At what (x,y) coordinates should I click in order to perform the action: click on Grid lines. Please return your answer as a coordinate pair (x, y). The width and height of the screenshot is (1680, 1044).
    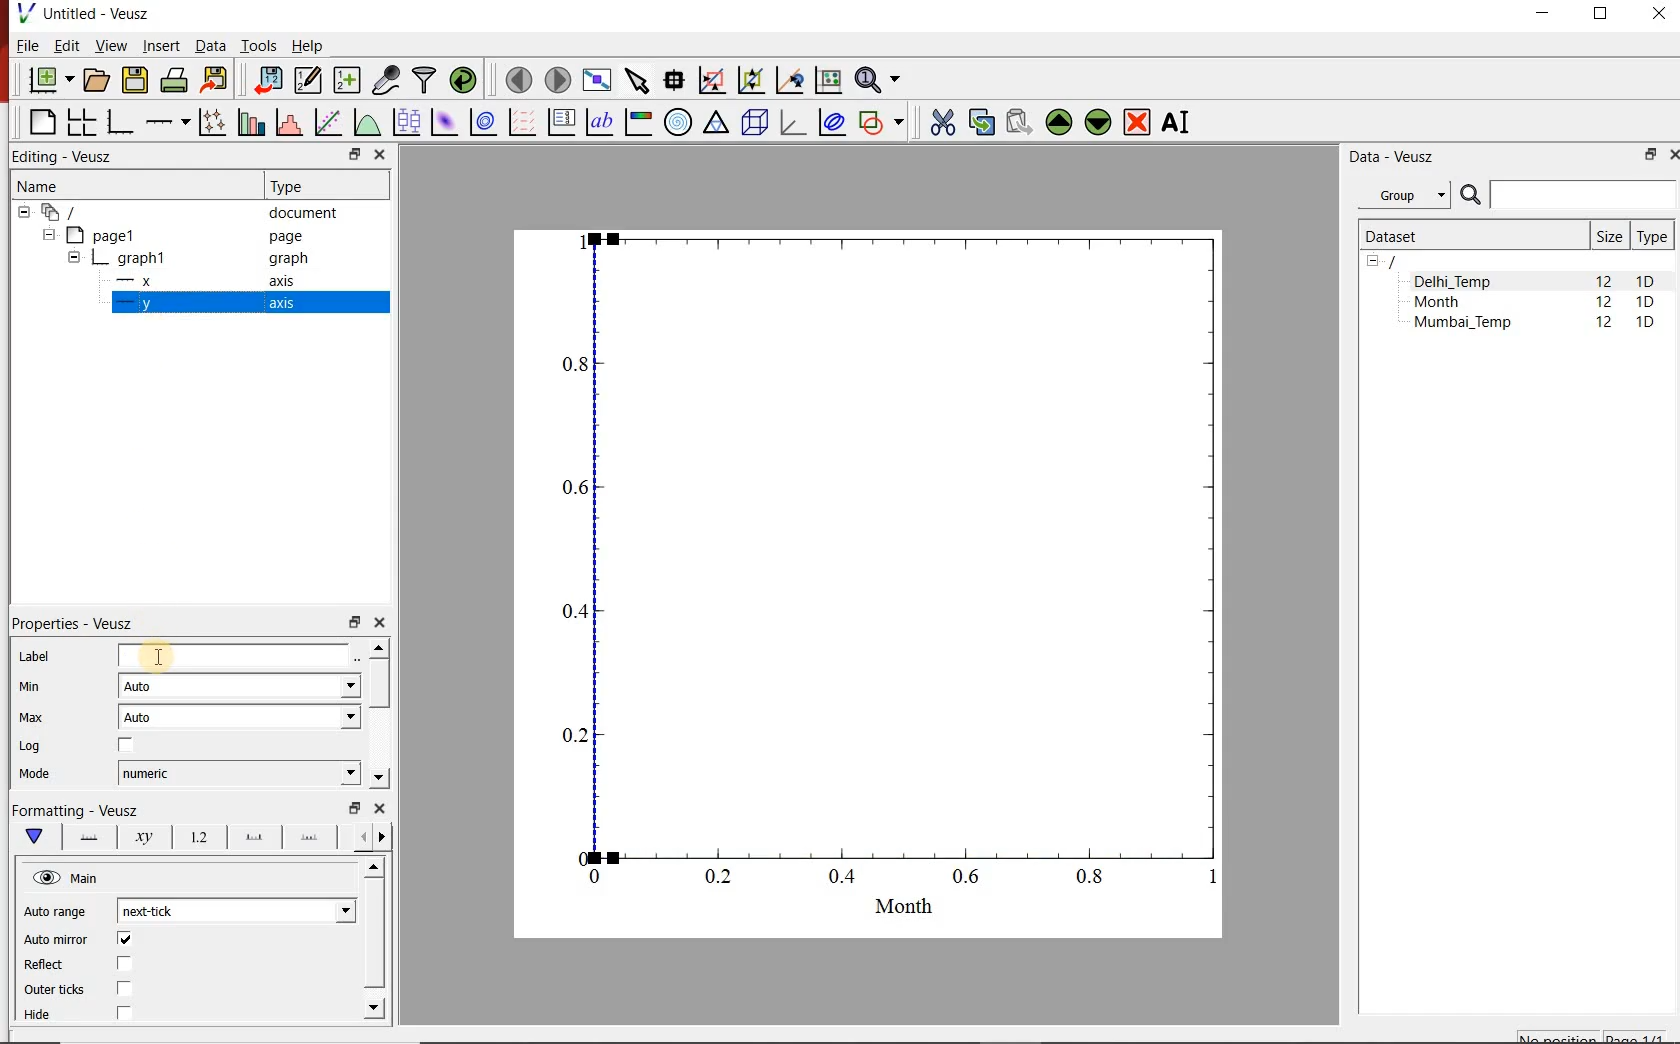
    Looking at the image, I should click on (373, 839).